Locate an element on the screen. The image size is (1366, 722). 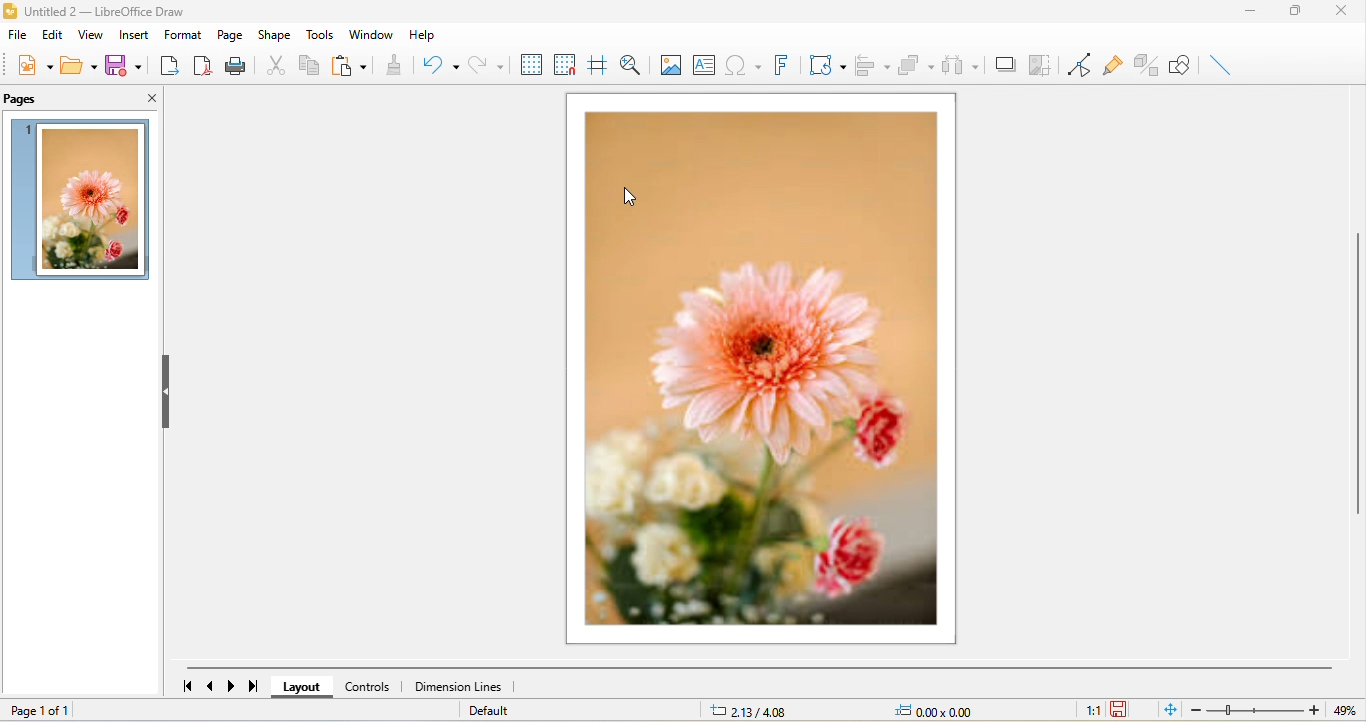
title is located at coordinates (102, 13).